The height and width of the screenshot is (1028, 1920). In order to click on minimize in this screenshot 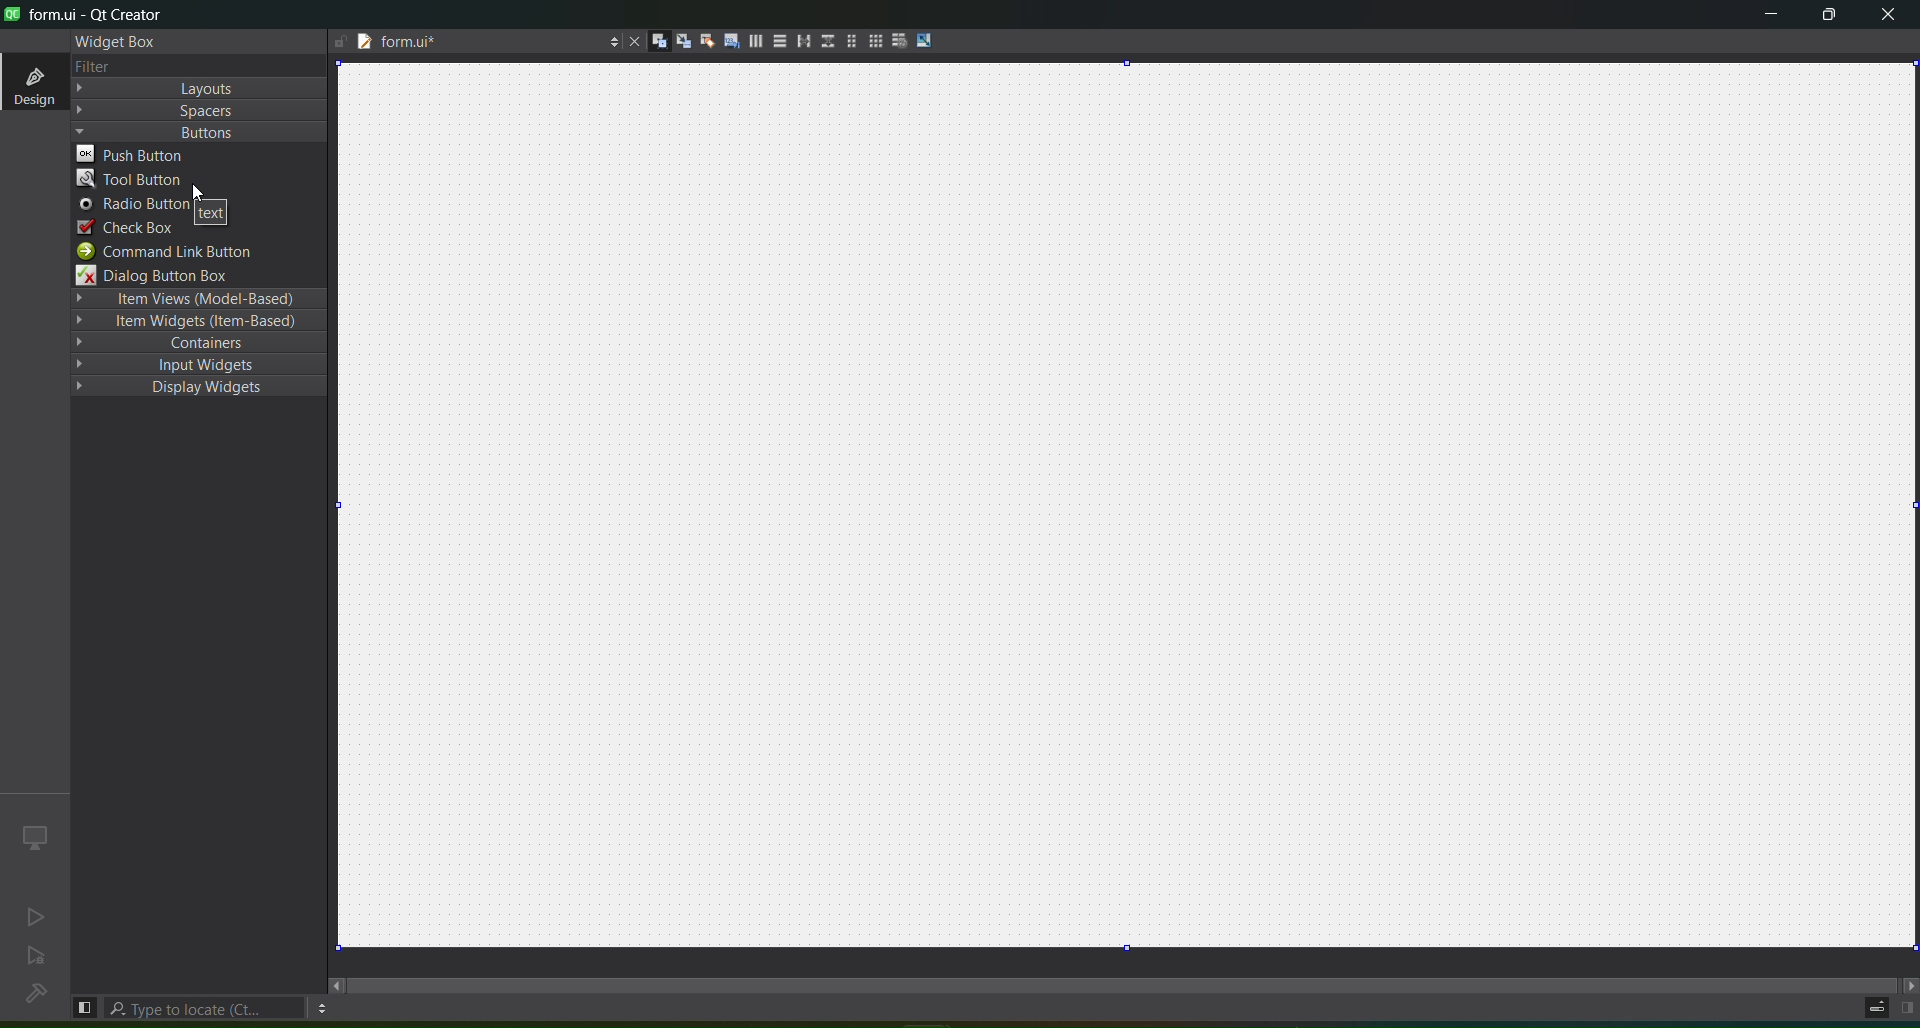, I will do `click(1772, 16)`.